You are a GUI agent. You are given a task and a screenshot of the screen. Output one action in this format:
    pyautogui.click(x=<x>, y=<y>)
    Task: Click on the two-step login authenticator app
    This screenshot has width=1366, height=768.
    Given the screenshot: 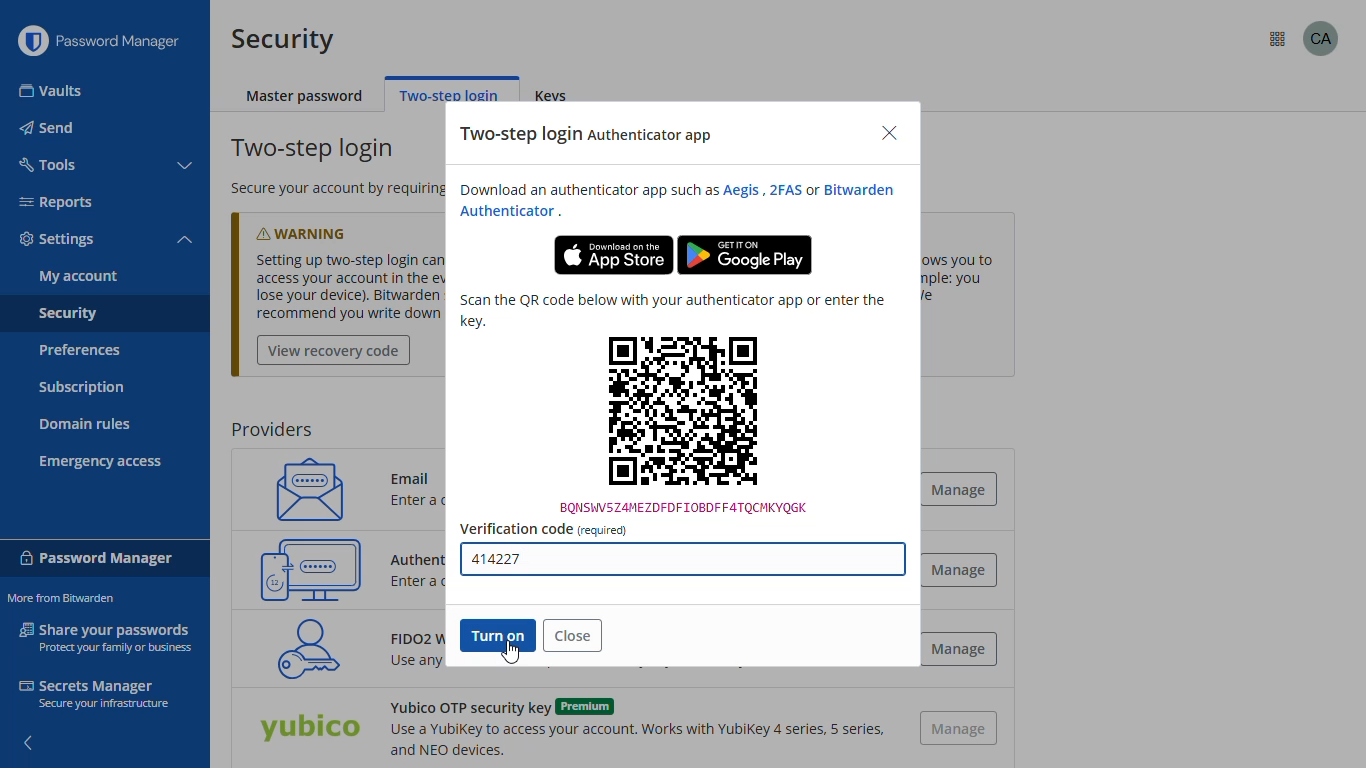 What is the action you would take?
    pyautogui.click(x=588, y=135)
    